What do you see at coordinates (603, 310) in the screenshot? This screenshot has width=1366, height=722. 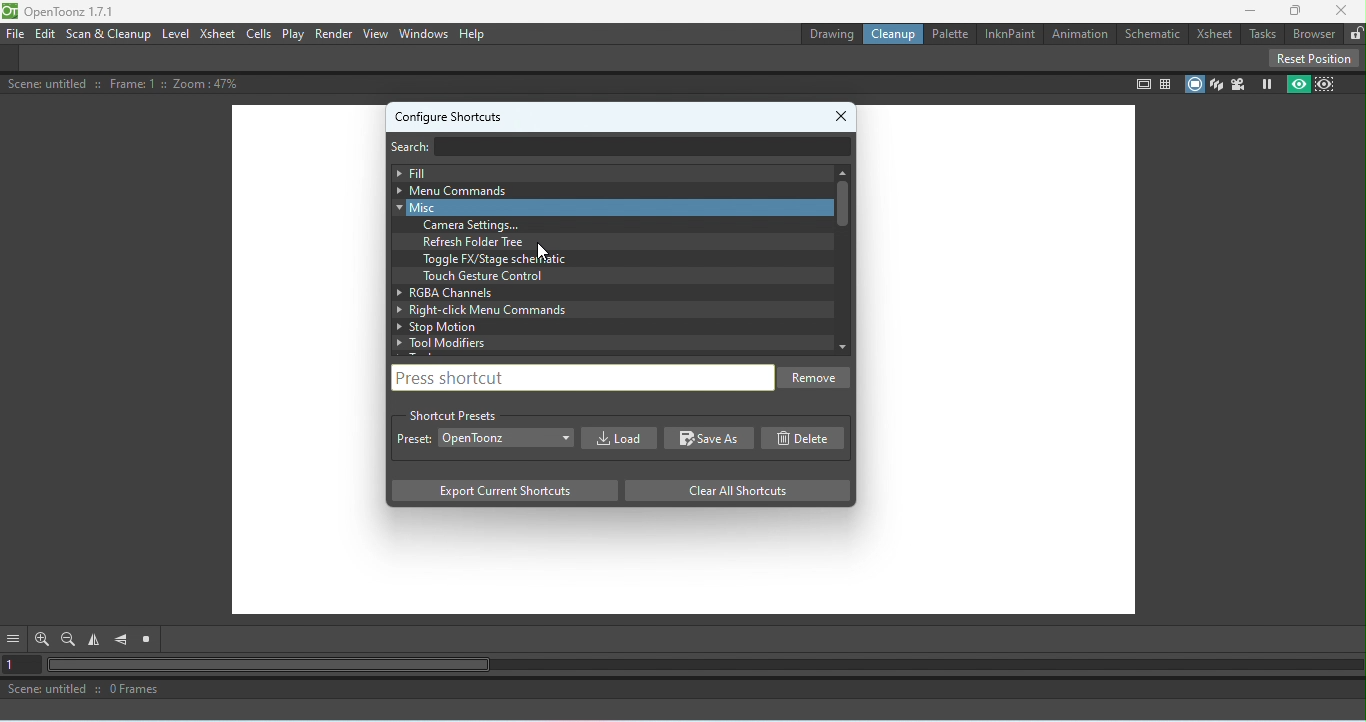 I see `Right-click menu commands` at bounding box center [603, 310].